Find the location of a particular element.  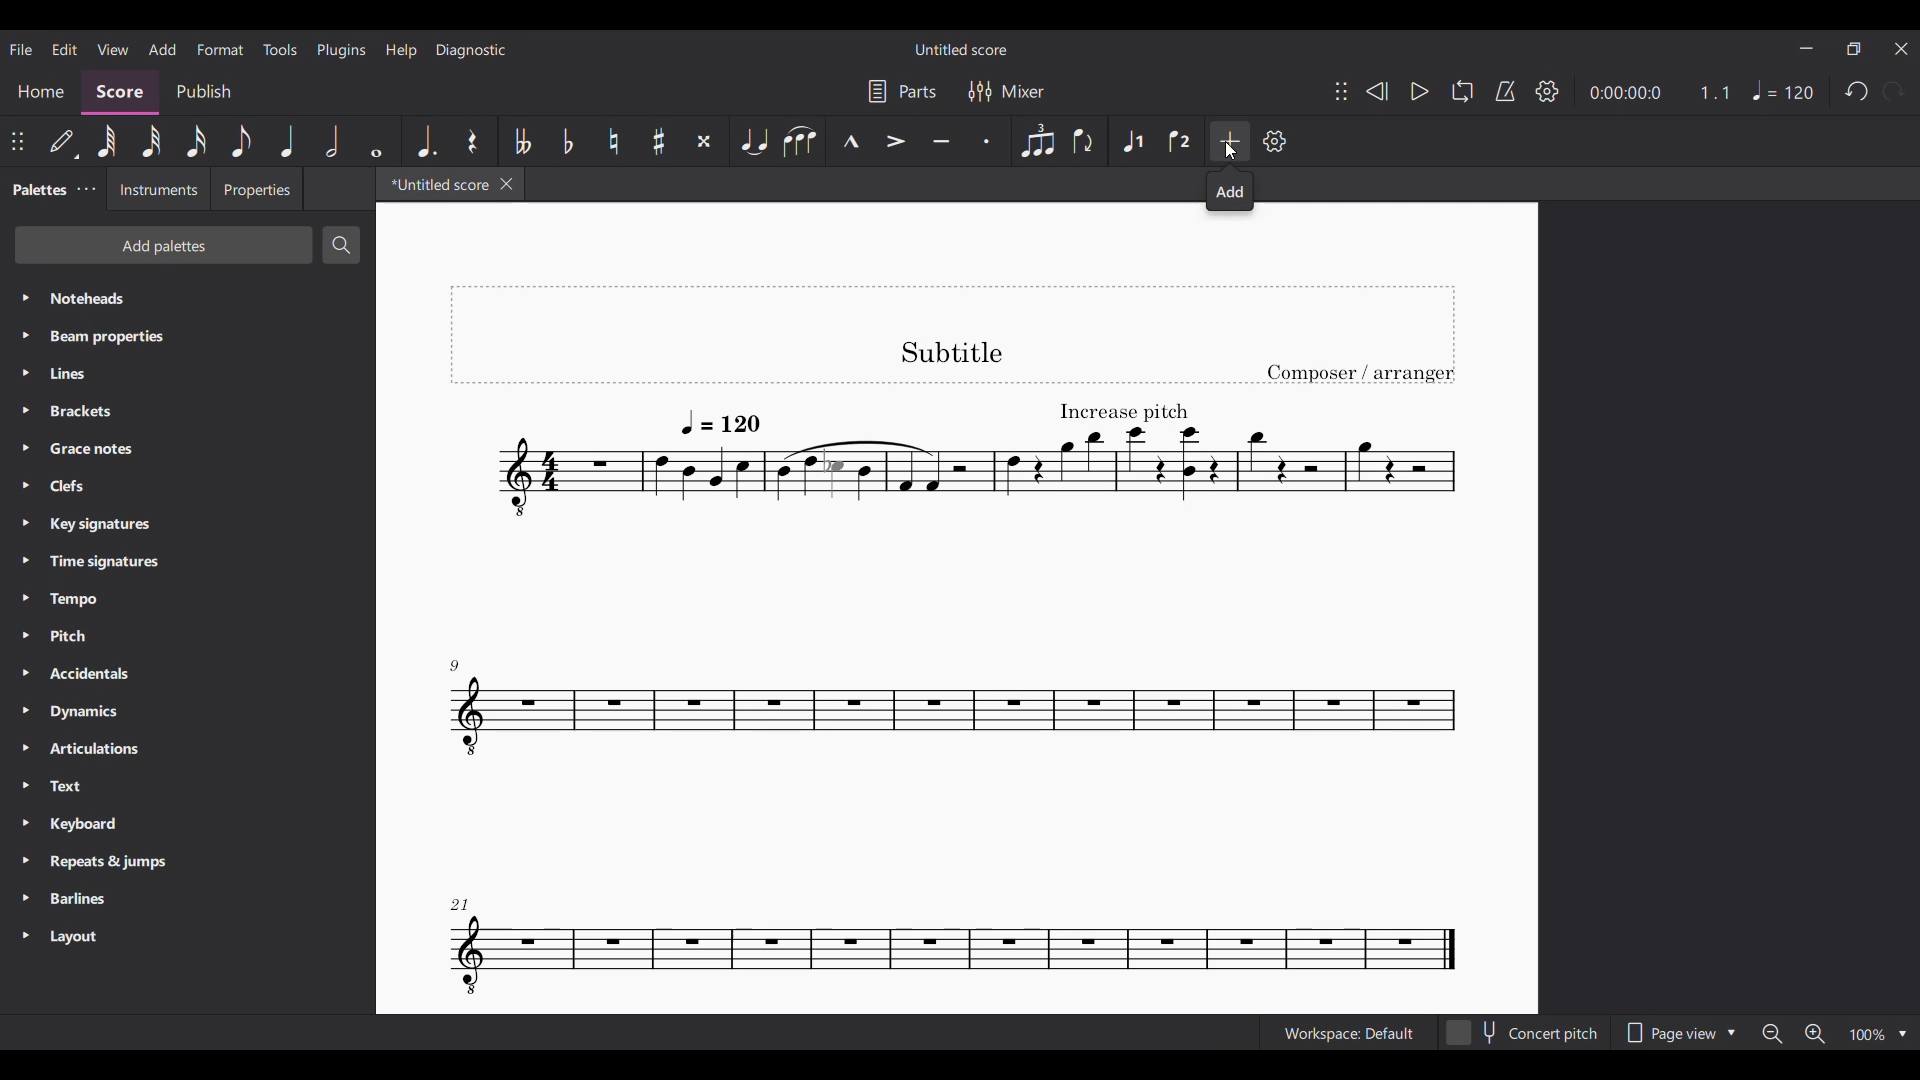

Accidentals is located at coordinates (187, 673).